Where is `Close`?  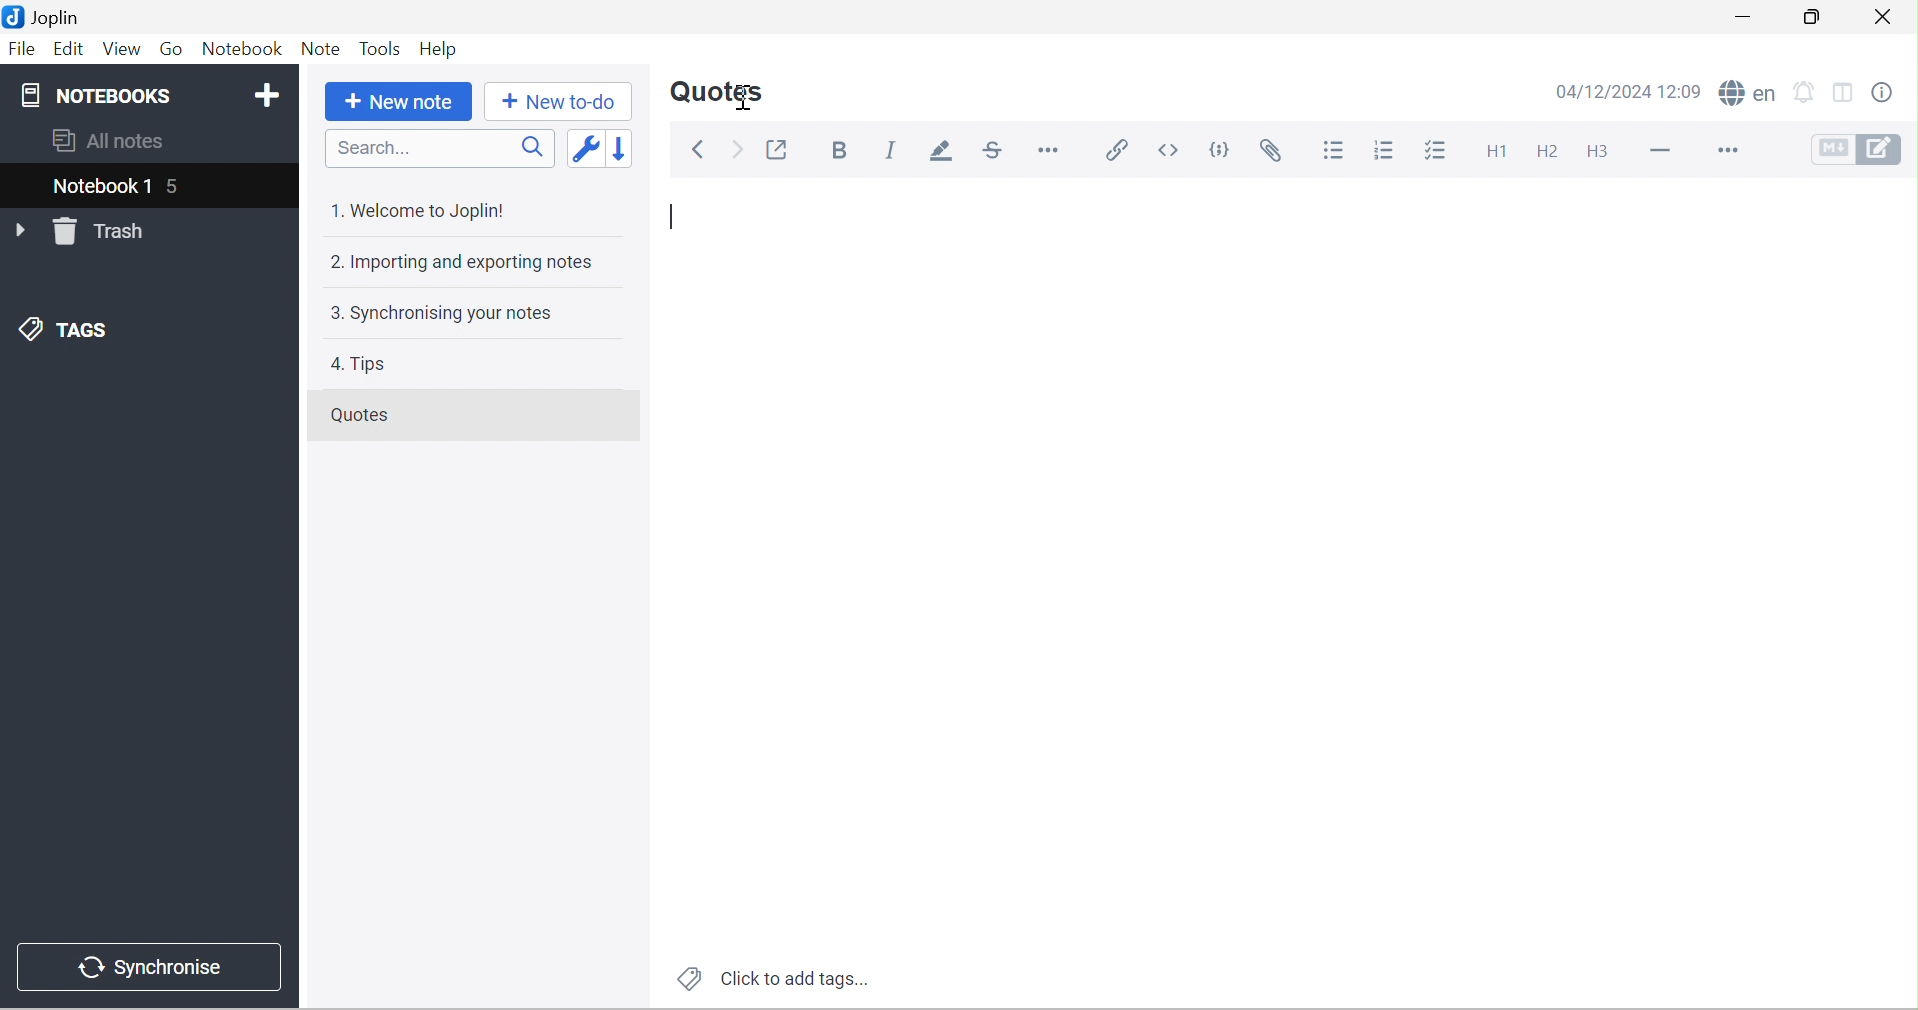
Close is located at coordinates (1886, 19).